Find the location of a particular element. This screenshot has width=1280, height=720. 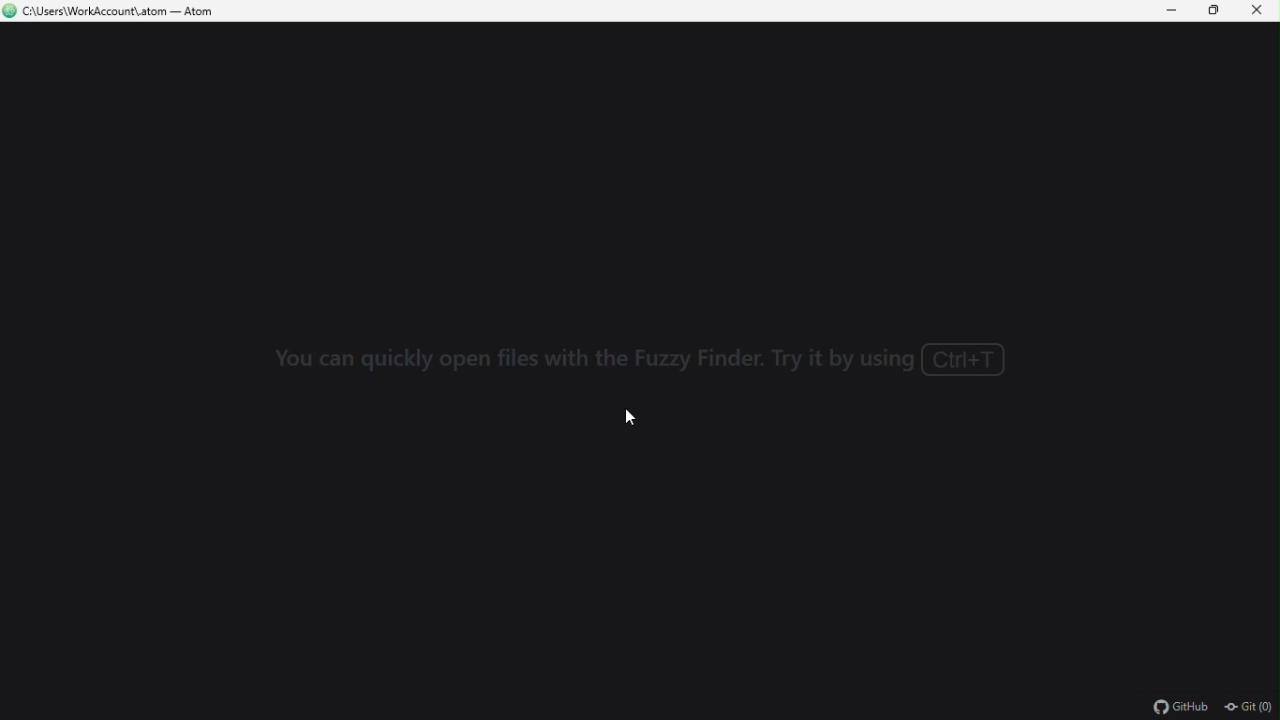

close is located at coordinates (1258, 11).